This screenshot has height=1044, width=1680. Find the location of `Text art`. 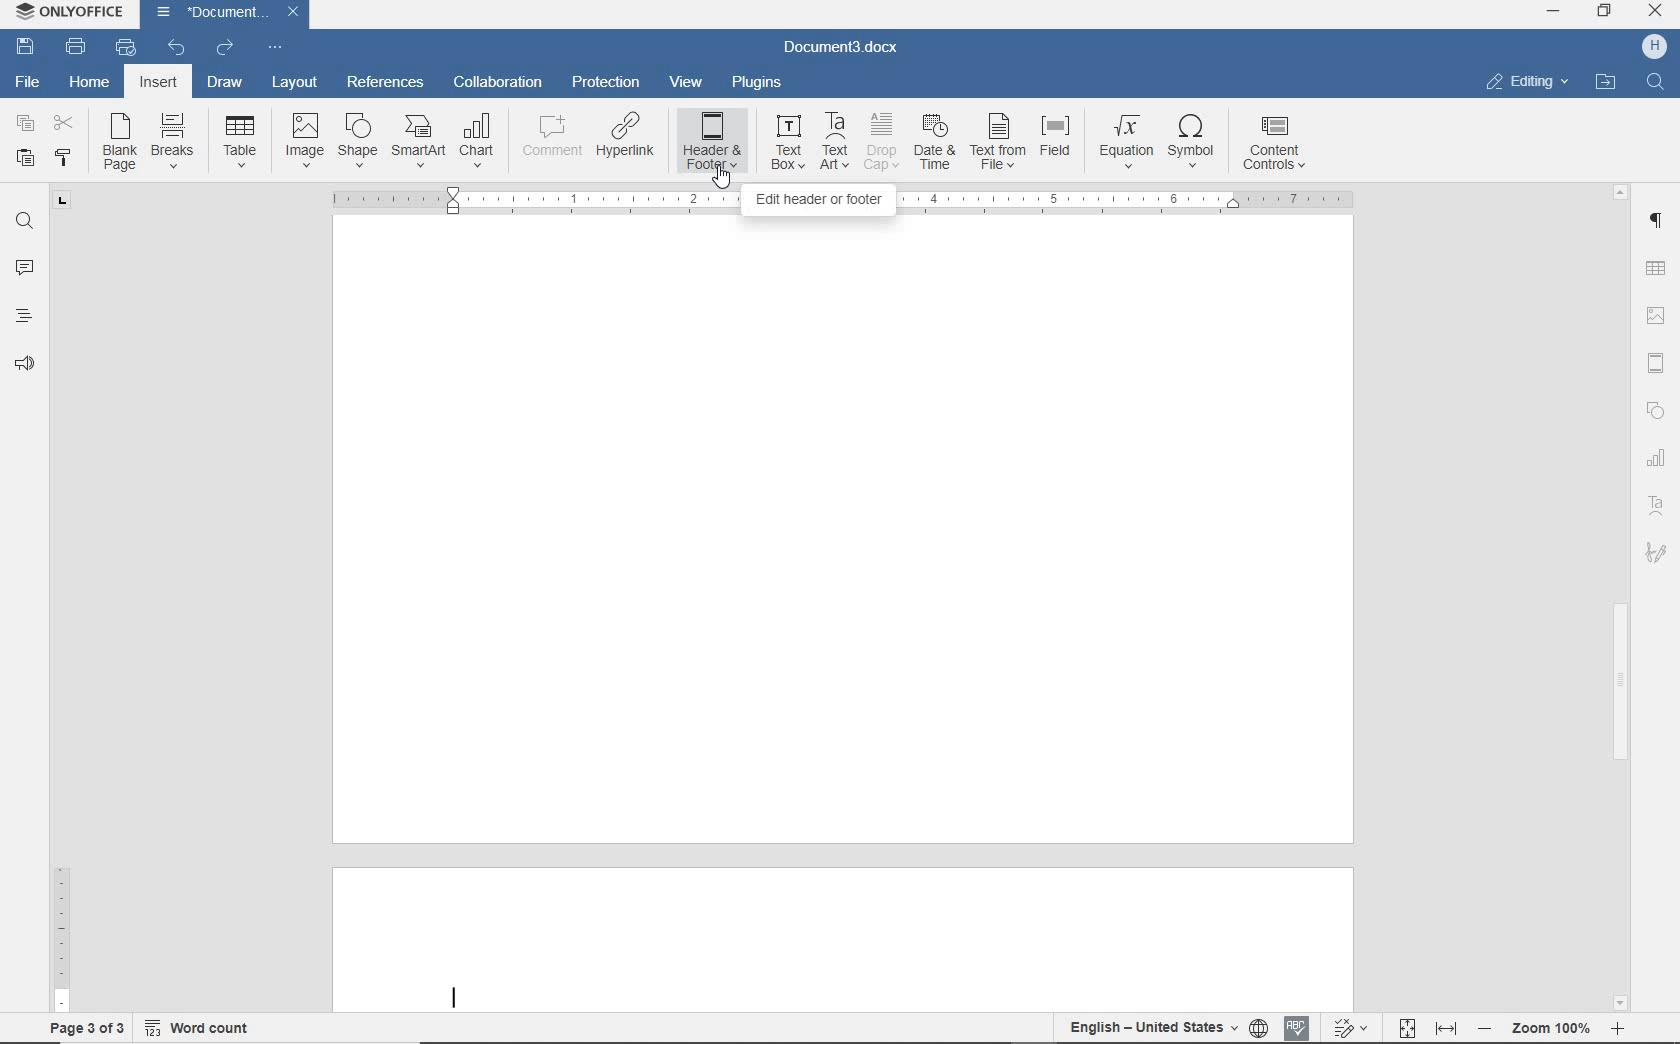

Text art is located at coordinates (1657, 504).